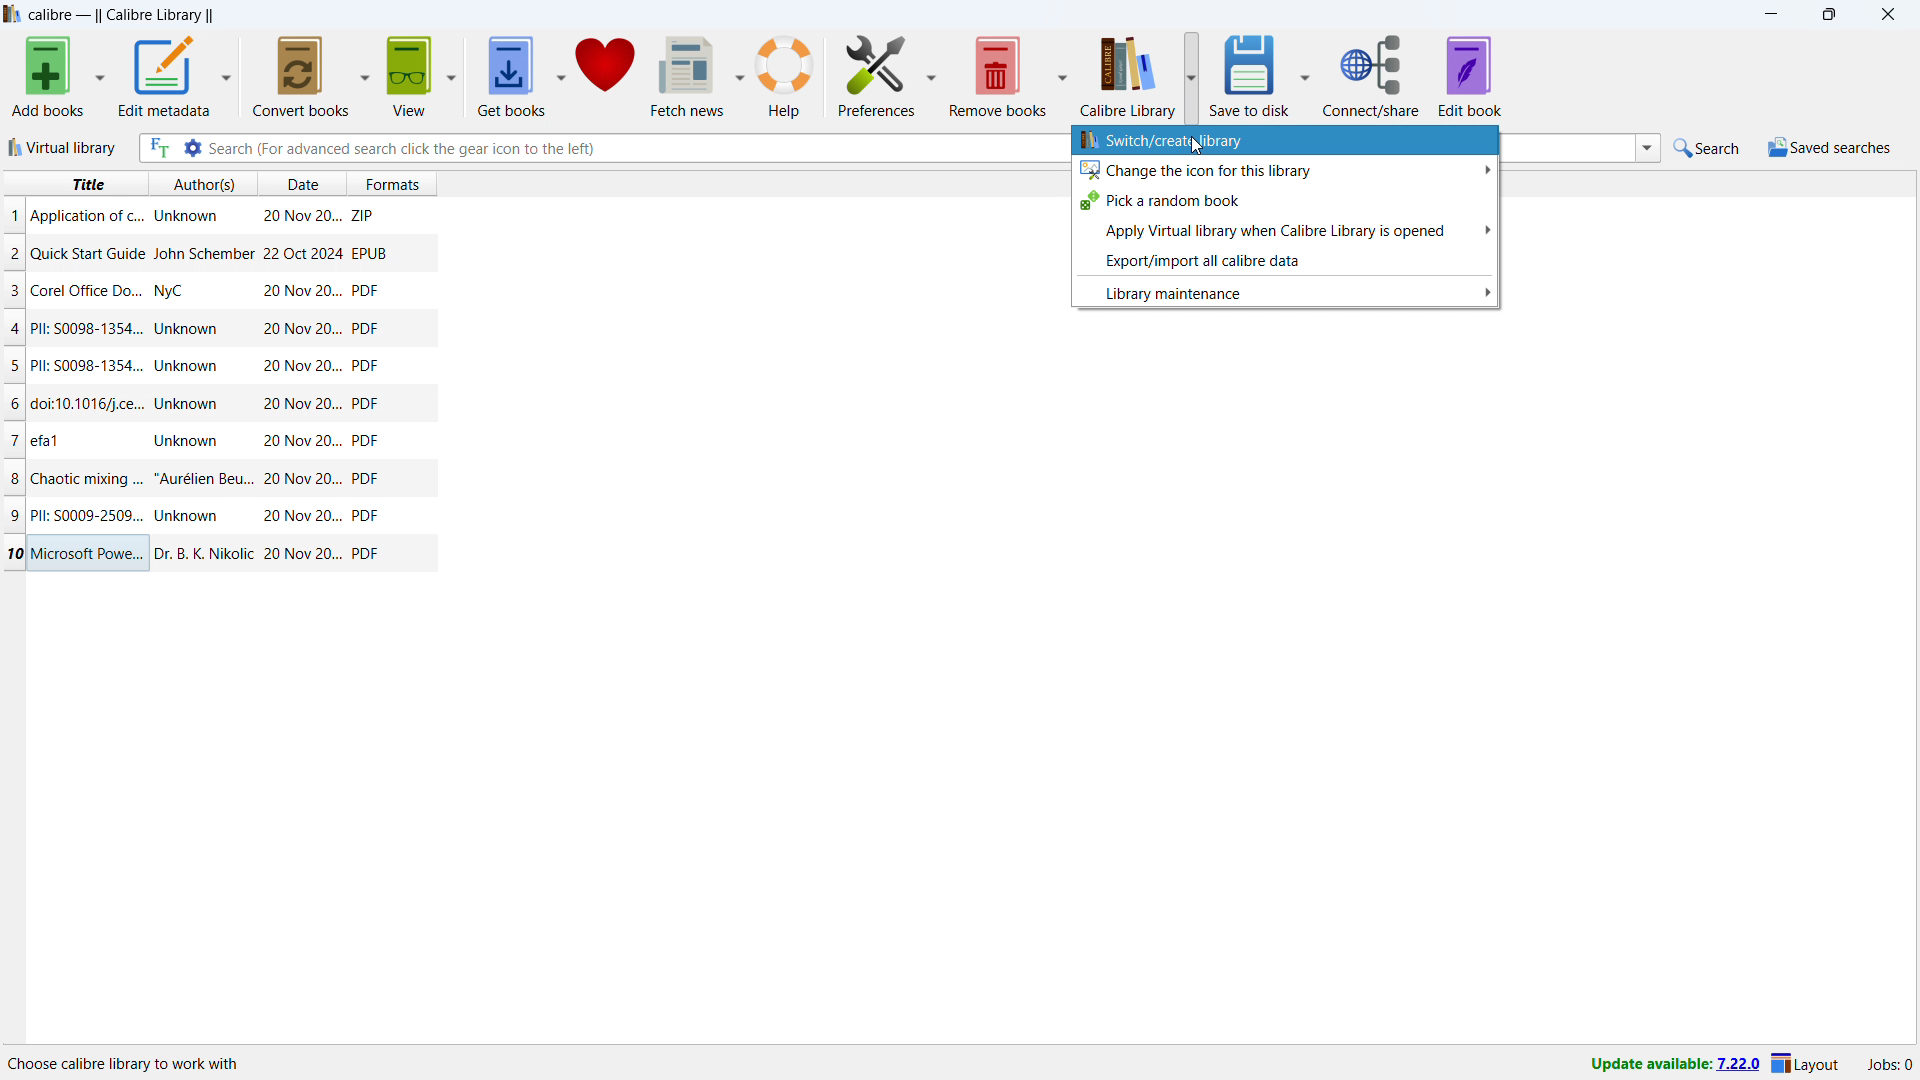  What do you see at coordinates (785, 77) in the screenshot?
I see `help` at bounding box center [785, 77].